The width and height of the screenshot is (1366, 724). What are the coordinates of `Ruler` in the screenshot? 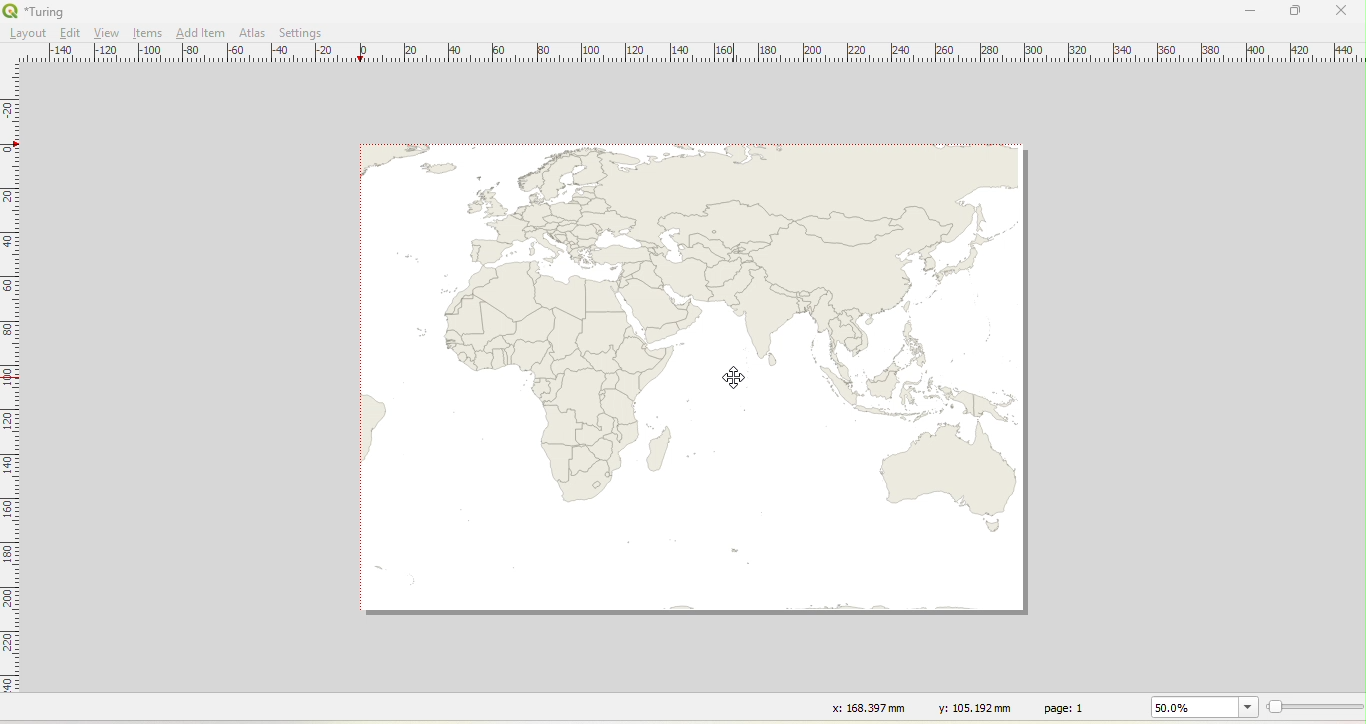 It's located at (694, 54).